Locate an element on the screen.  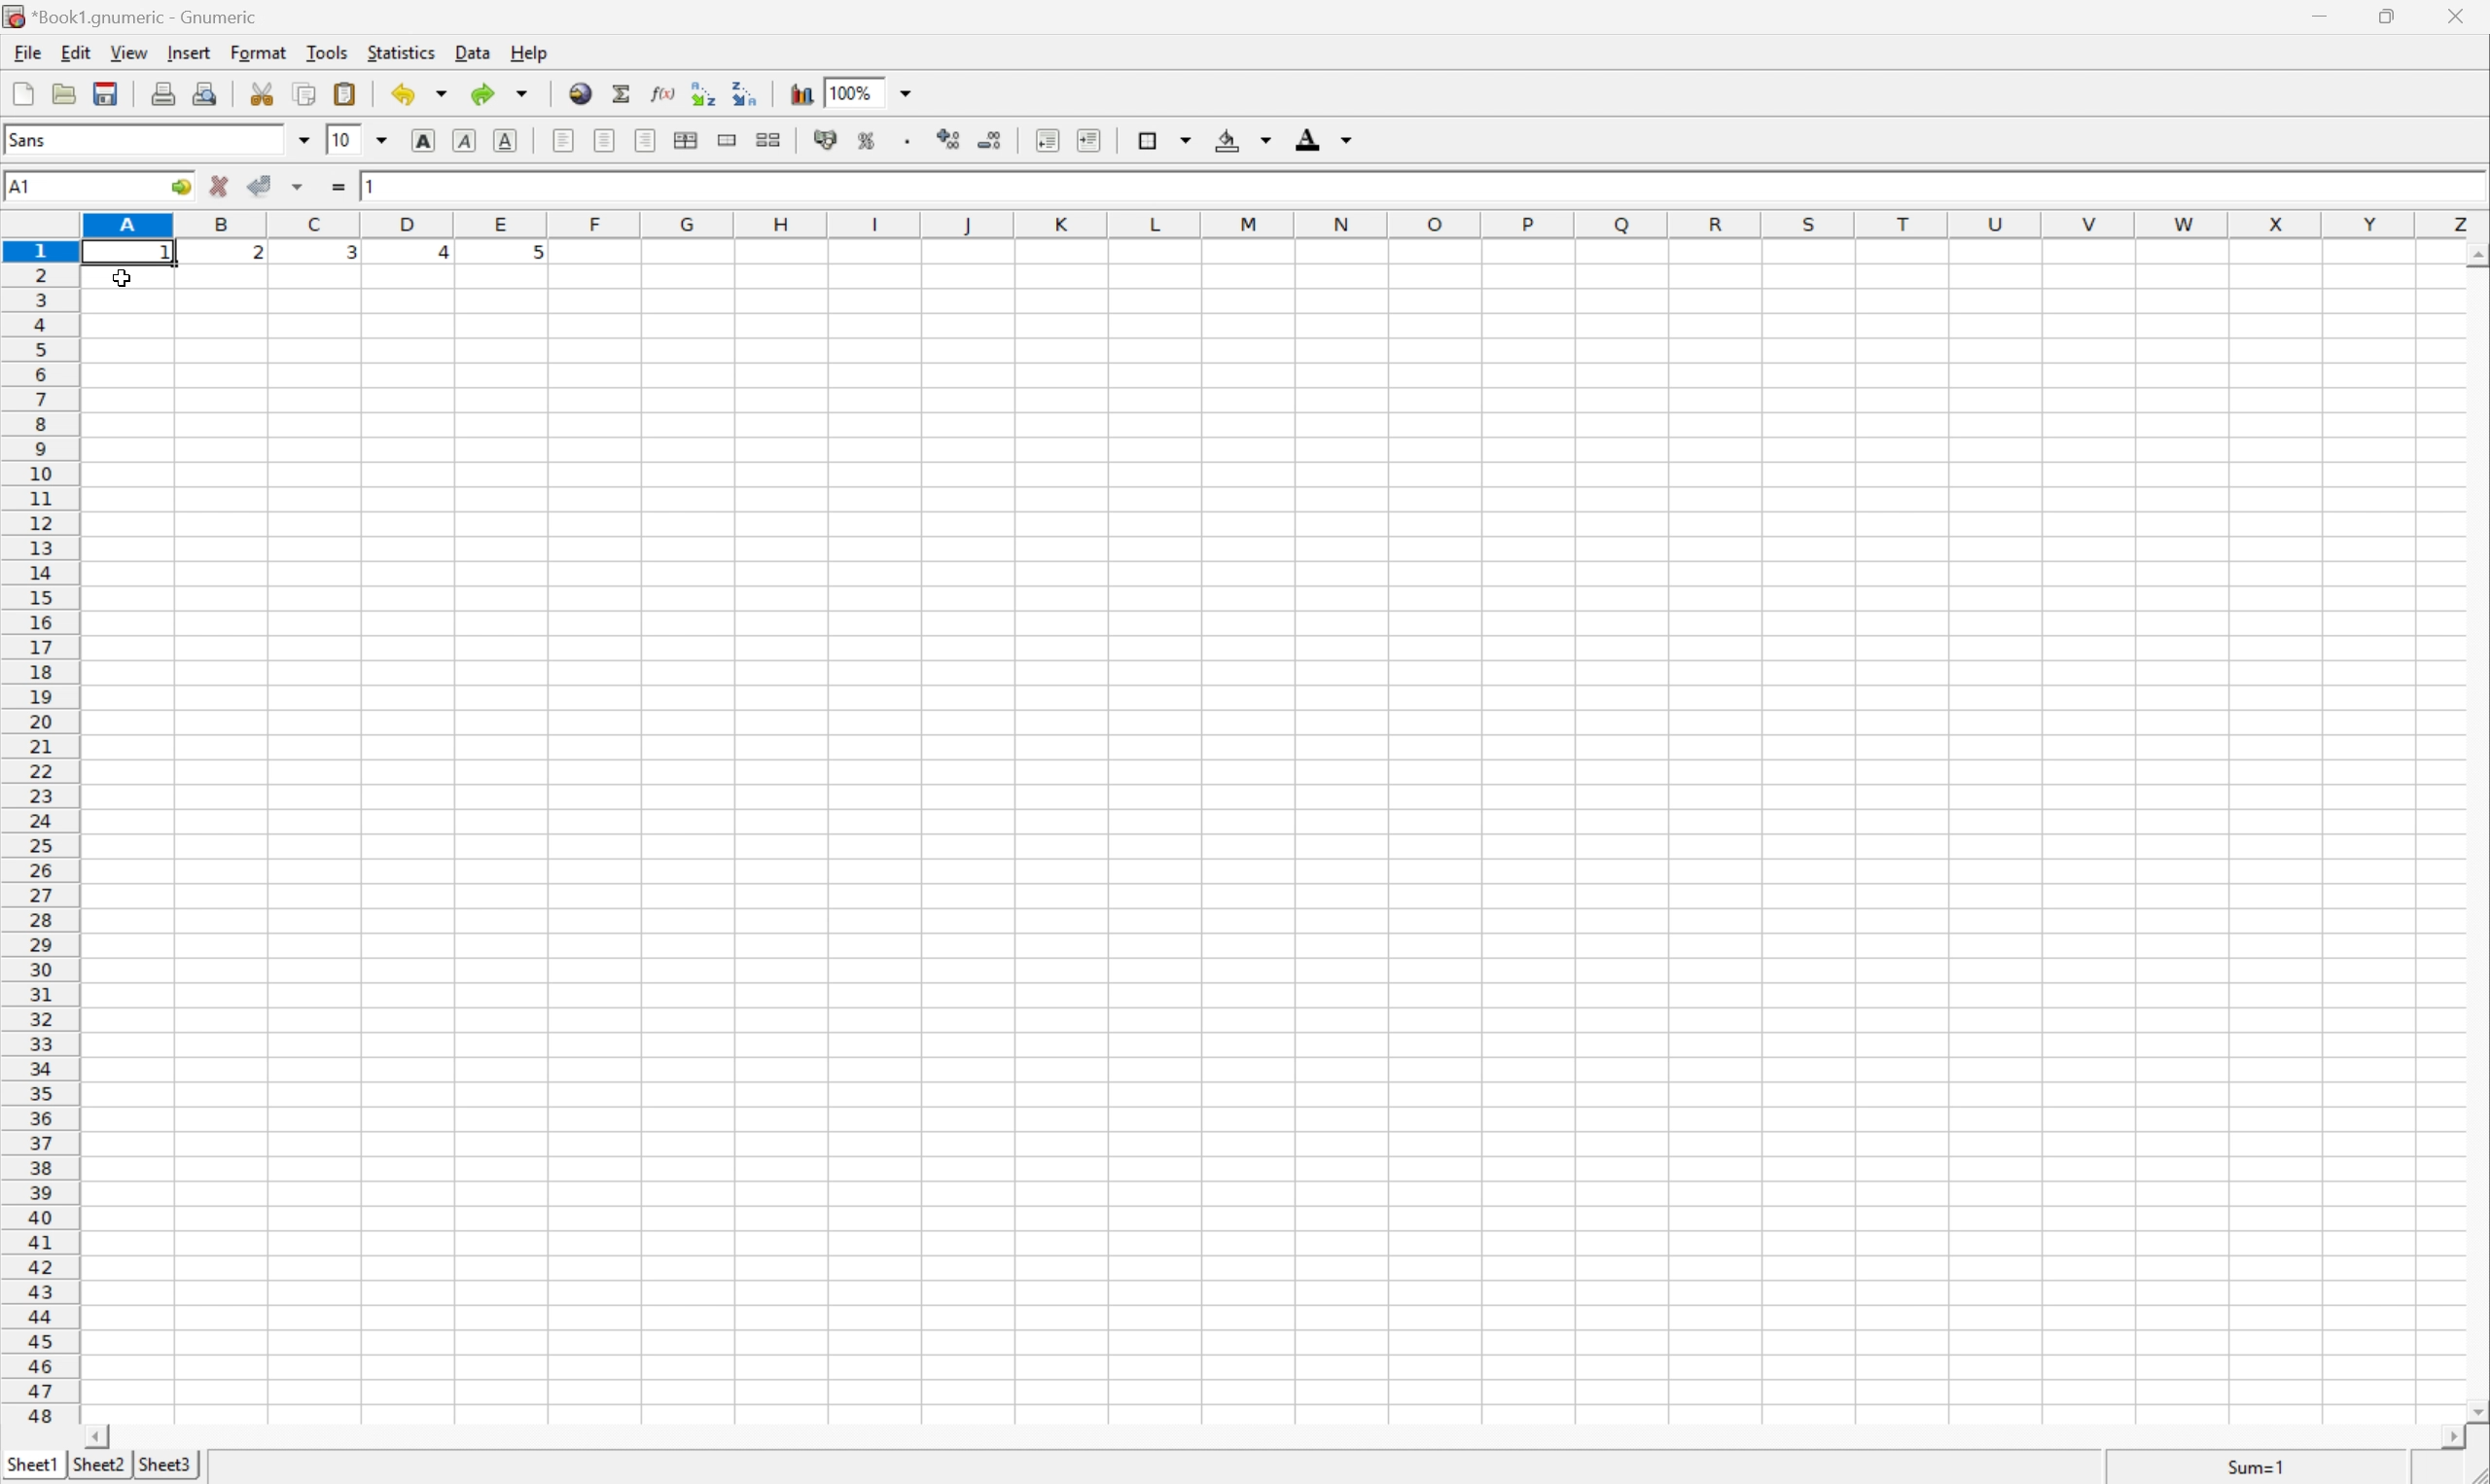
font is located at coordinates (36, 143).